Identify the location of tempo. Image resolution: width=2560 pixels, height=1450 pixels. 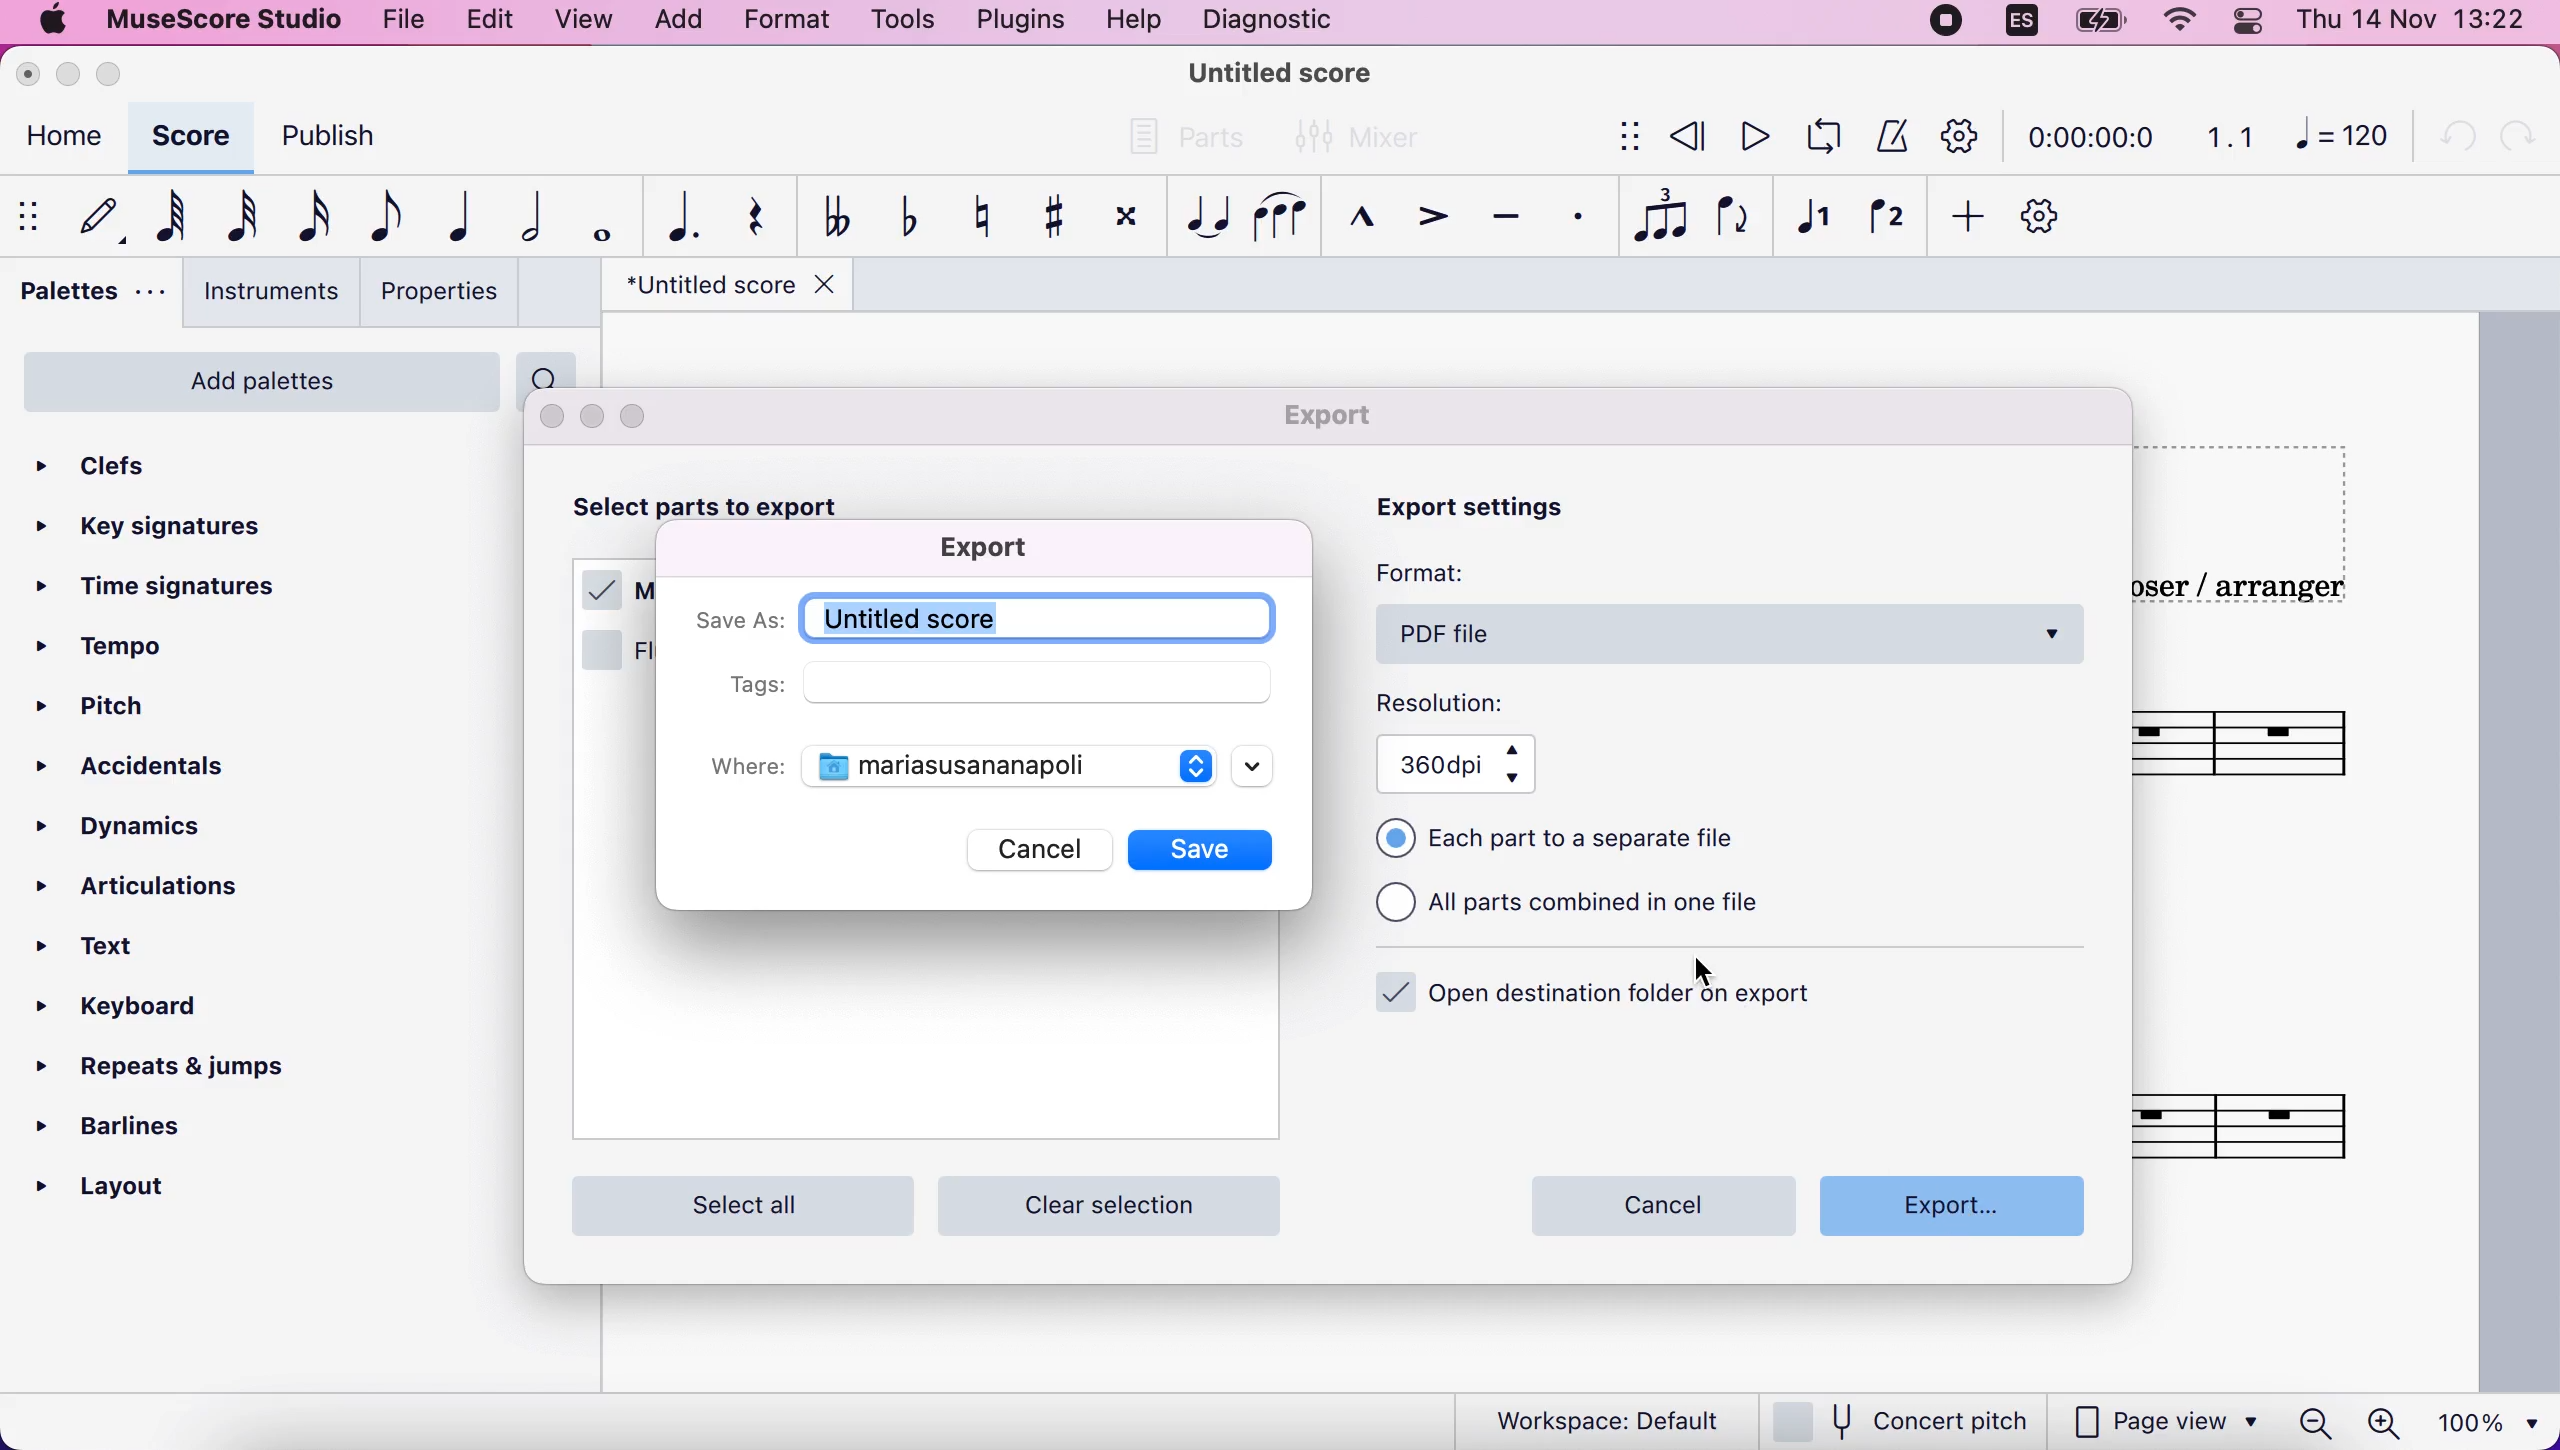
(134, 643).